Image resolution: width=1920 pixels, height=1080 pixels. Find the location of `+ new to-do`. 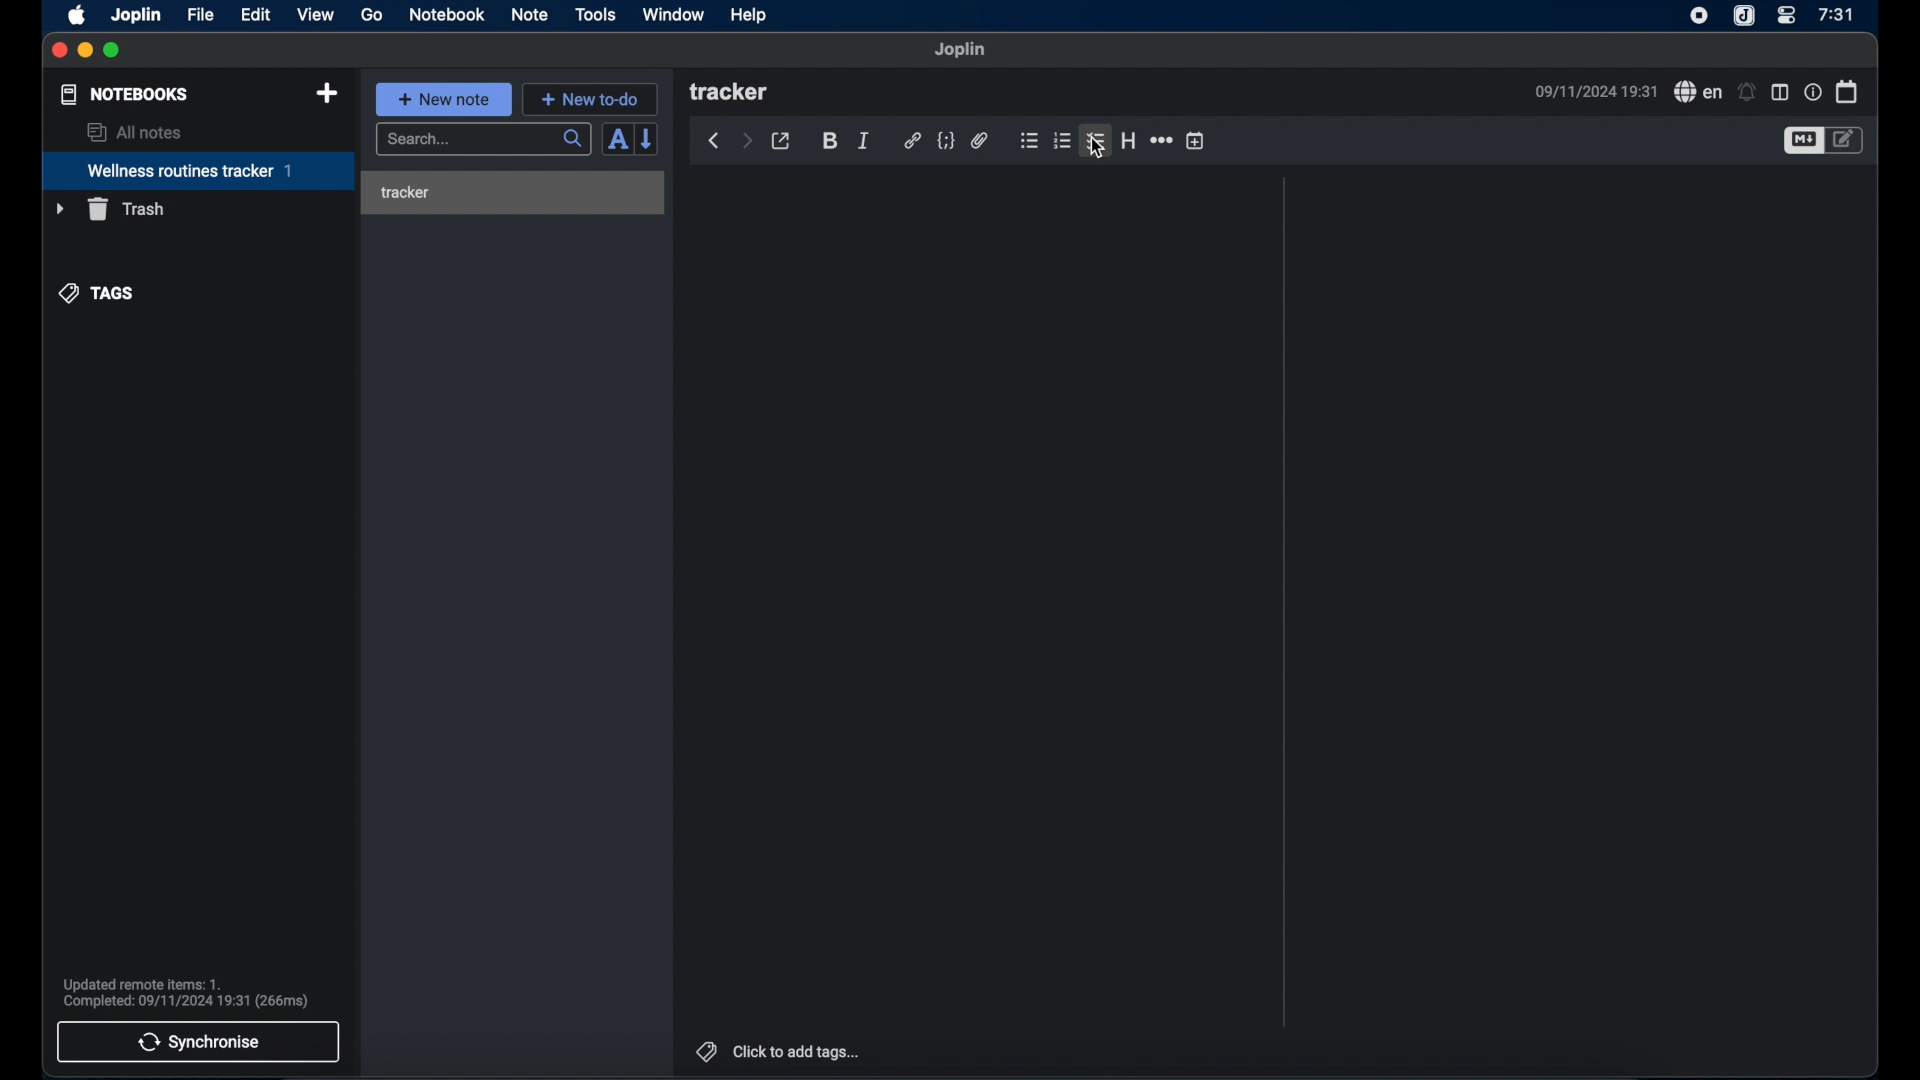

+ new to-do is located at coordinates (589, 98).